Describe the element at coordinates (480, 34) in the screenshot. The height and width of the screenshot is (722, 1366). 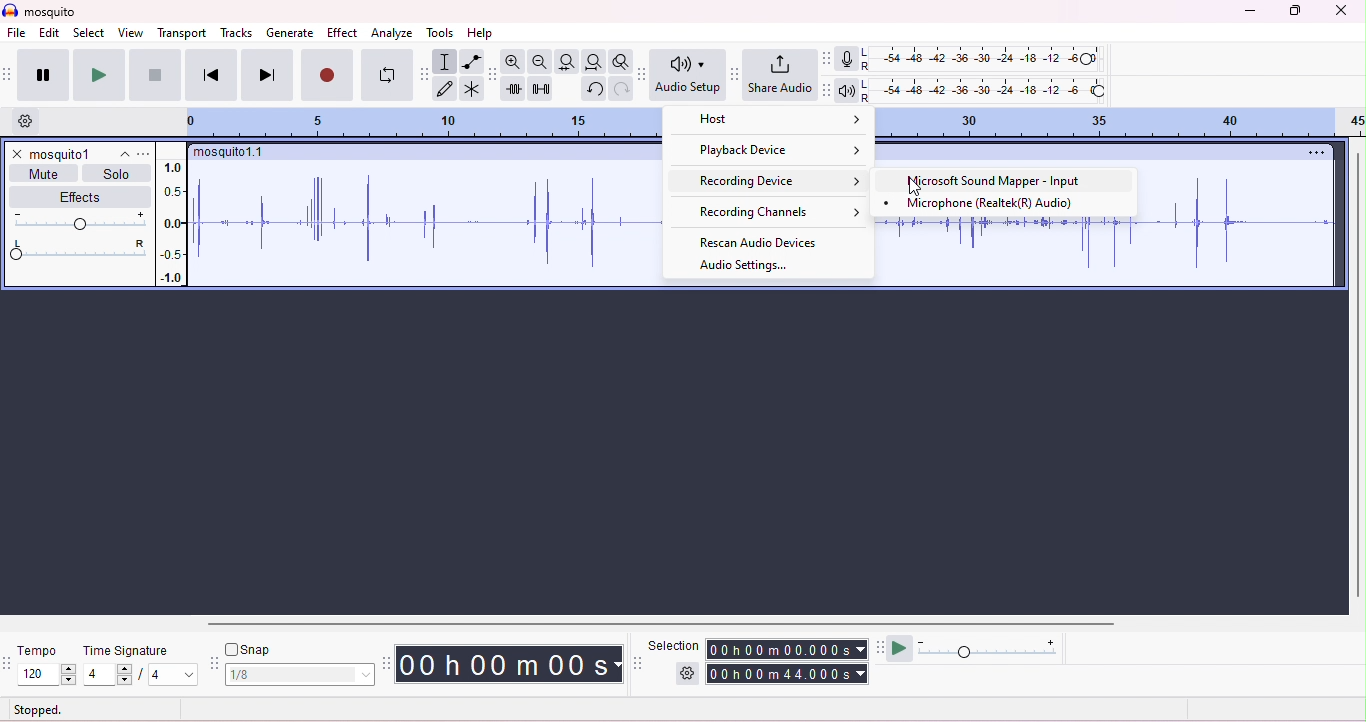
I see `help` at that location.